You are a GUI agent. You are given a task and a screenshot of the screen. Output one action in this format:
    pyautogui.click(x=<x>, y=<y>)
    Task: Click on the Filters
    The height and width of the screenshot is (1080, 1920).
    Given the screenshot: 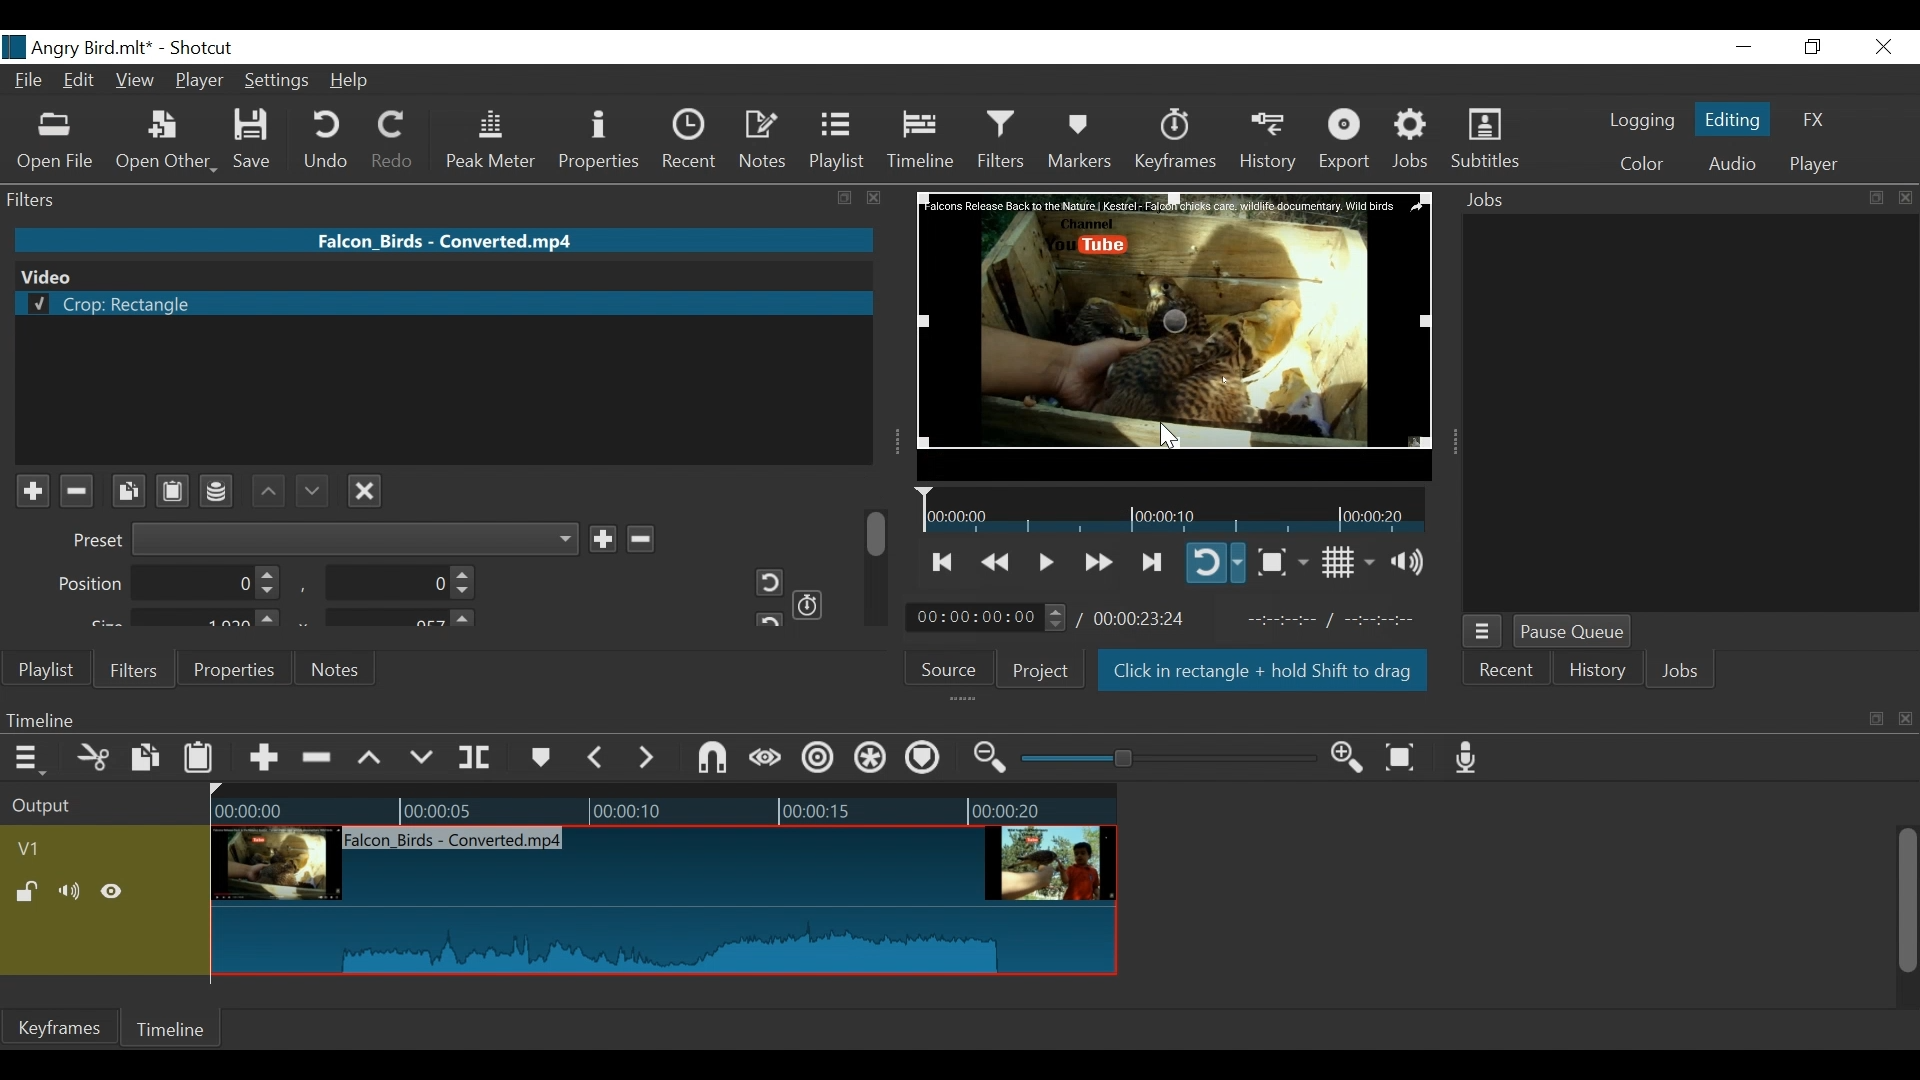 What is the action you would take?
    pyautogui.click(x=1004, y=139)
    